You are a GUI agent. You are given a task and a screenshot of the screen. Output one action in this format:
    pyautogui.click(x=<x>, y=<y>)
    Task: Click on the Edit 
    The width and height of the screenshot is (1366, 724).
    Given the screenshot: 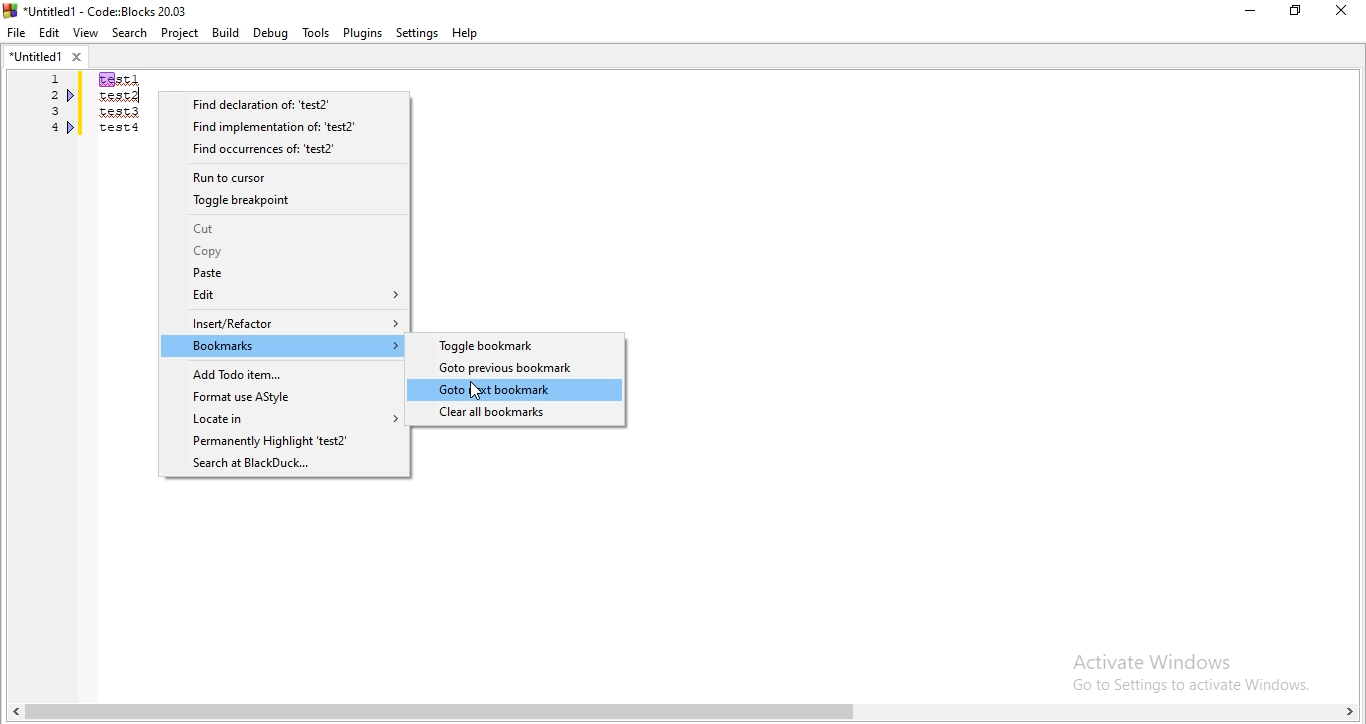 What is the action you would take?
    pyautogui.click(x=50, y=33)
    